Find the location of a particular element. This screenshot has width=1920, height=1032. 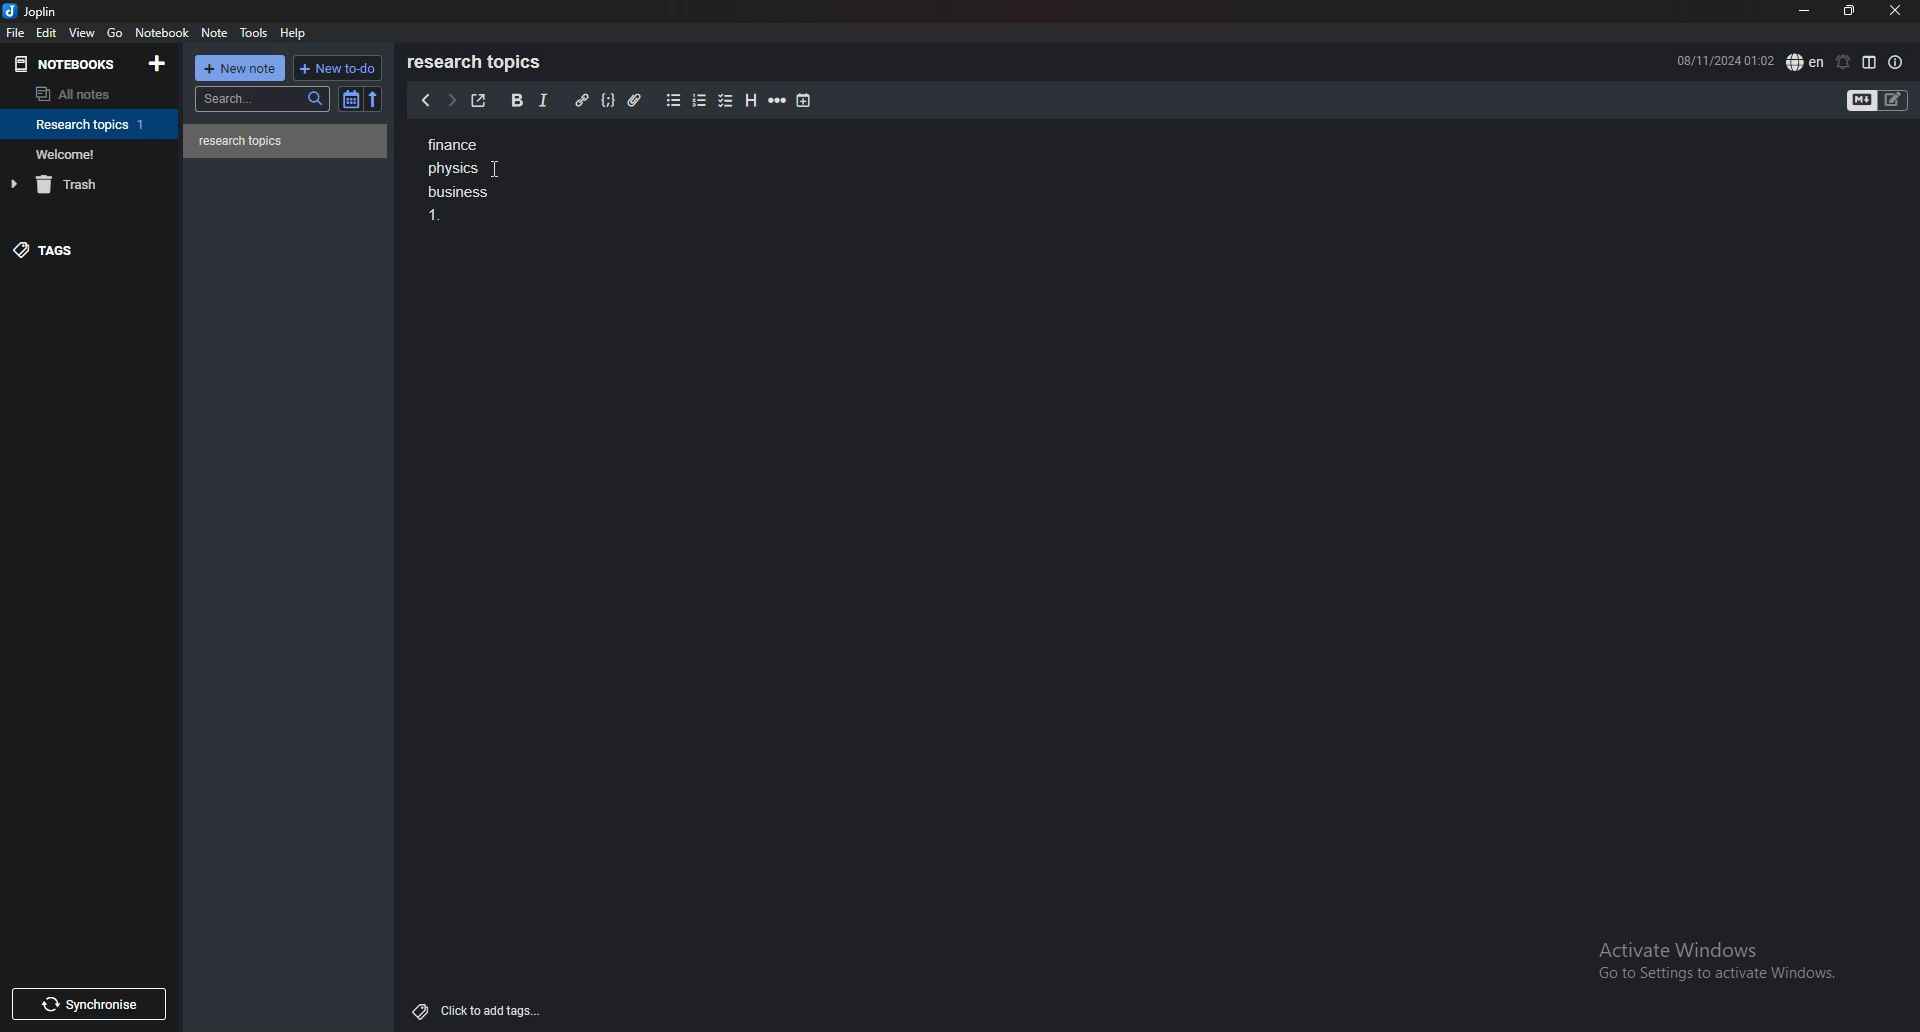

notebooks is located at coordinates (68, 63).